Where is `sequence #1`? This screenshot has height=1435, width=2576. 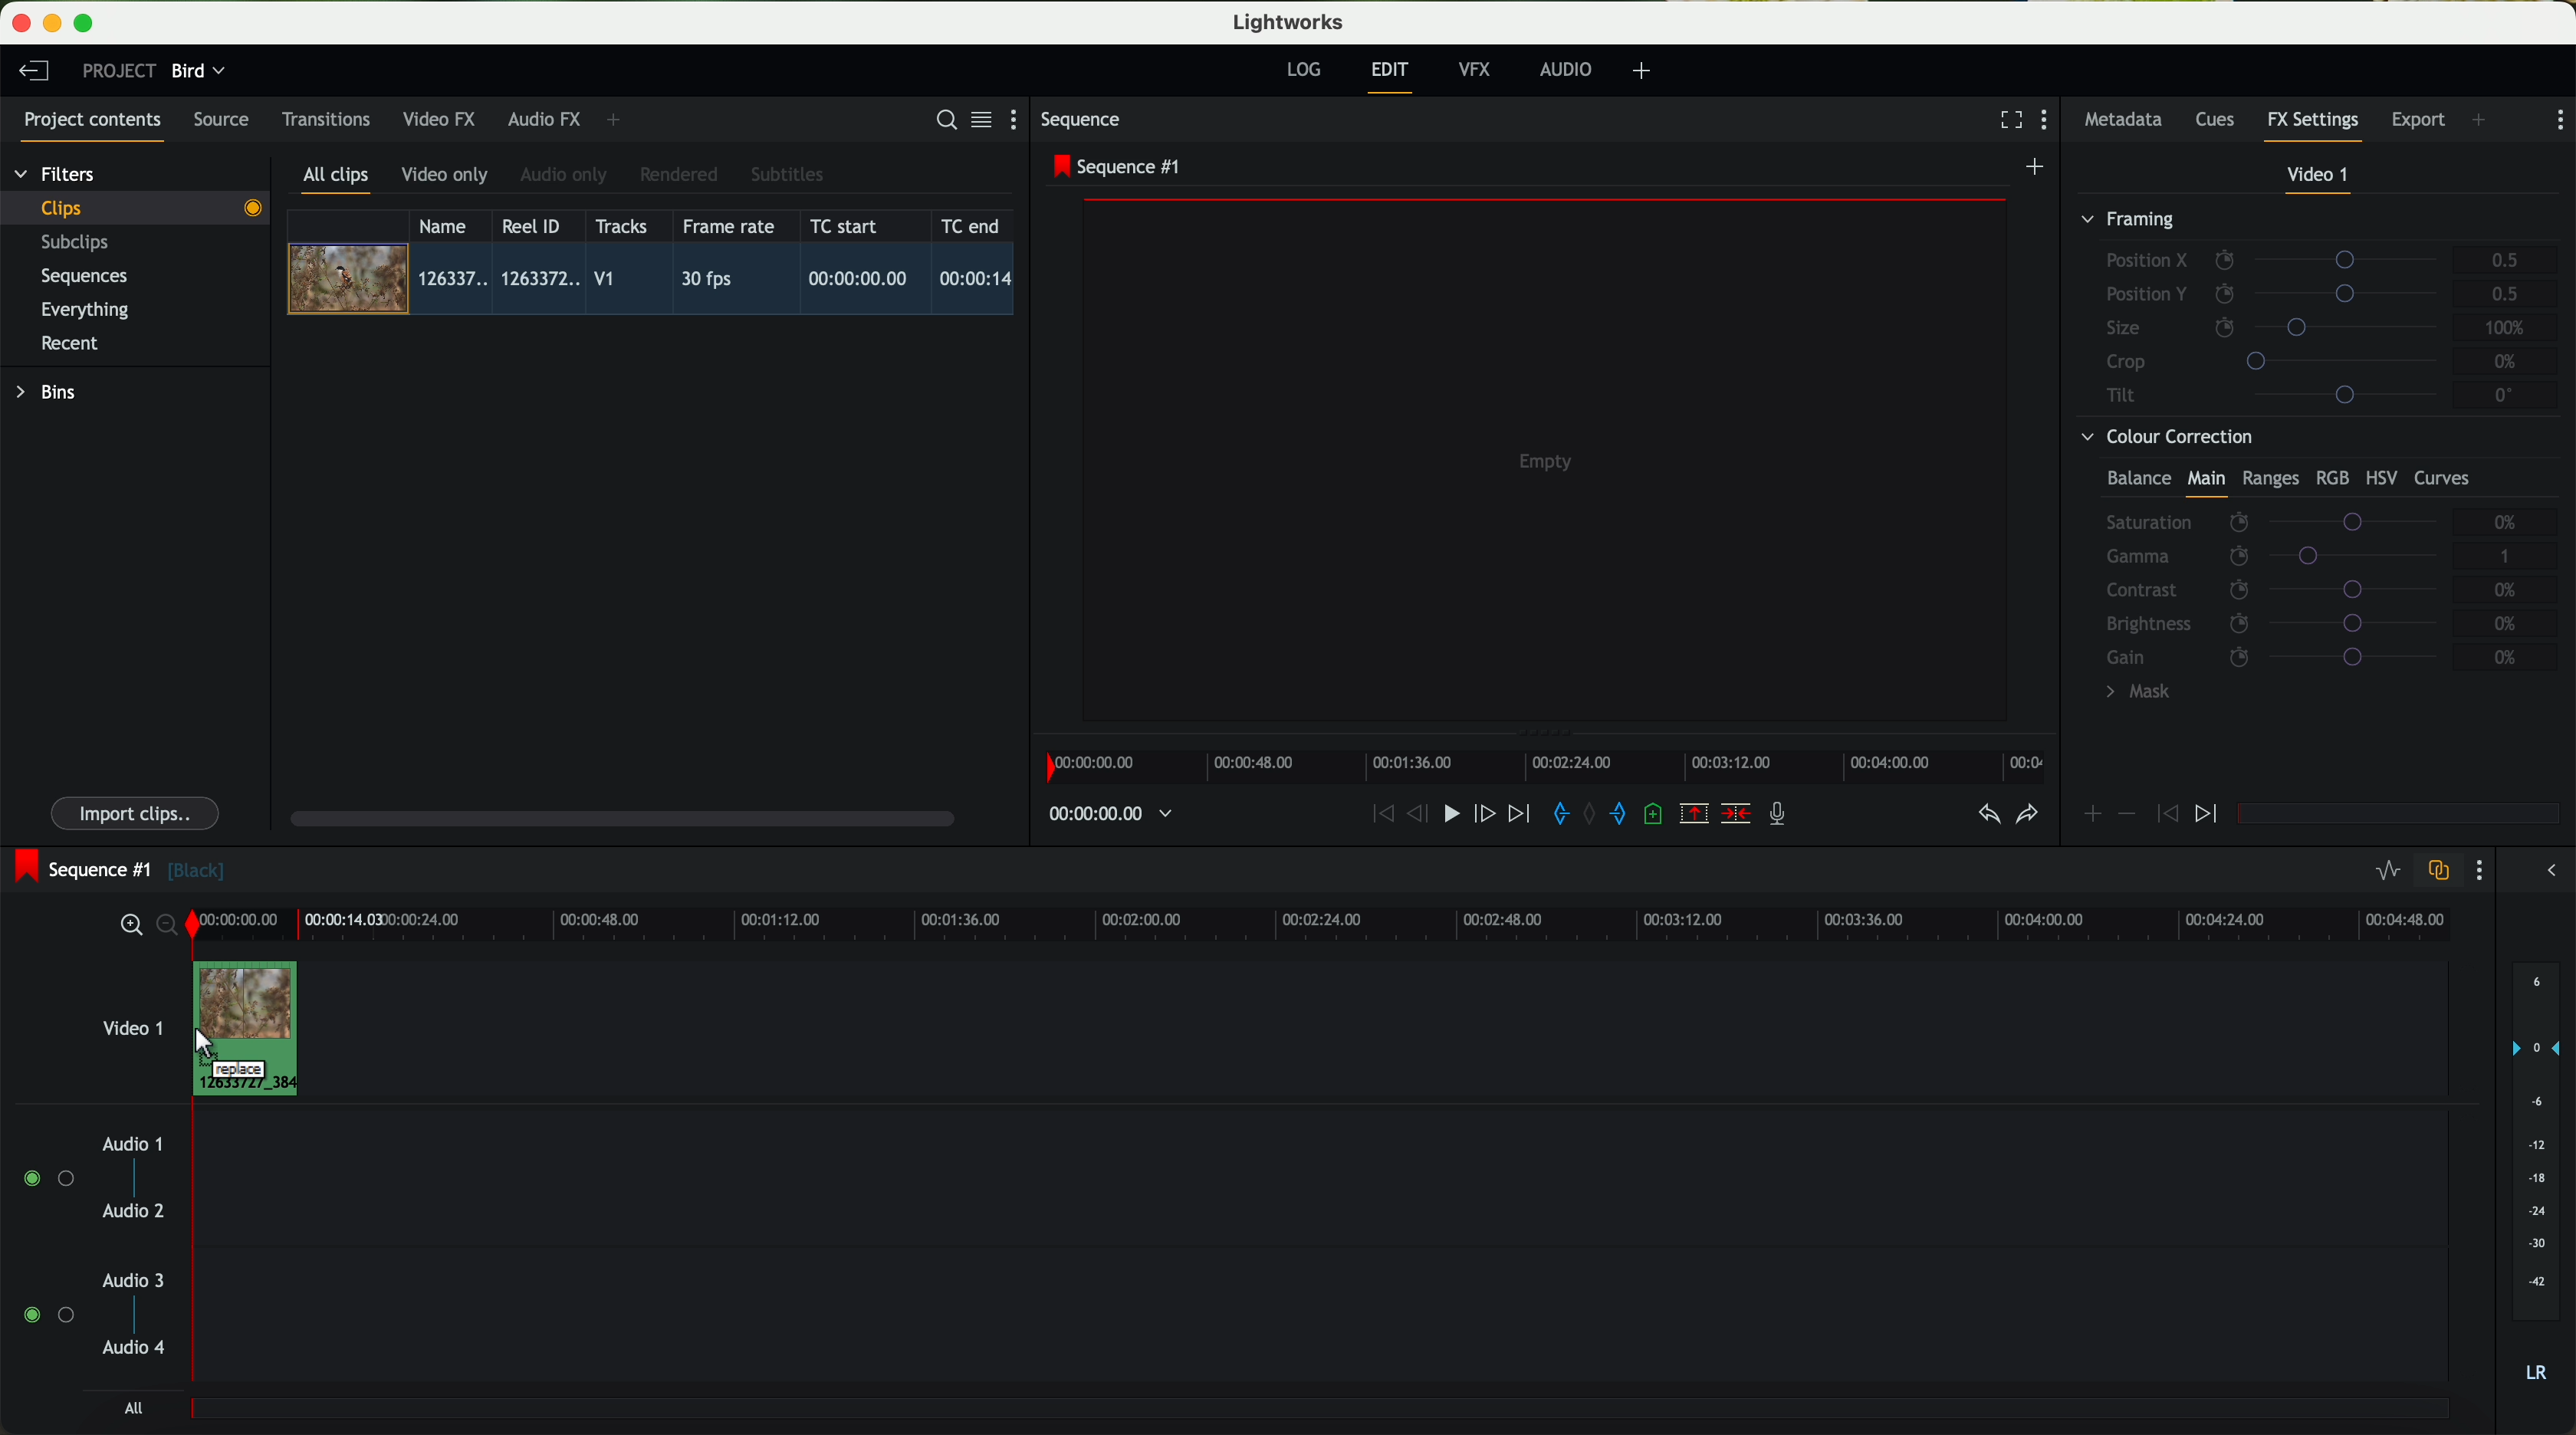 sequence #1 is located at coordinates (1119, 166).